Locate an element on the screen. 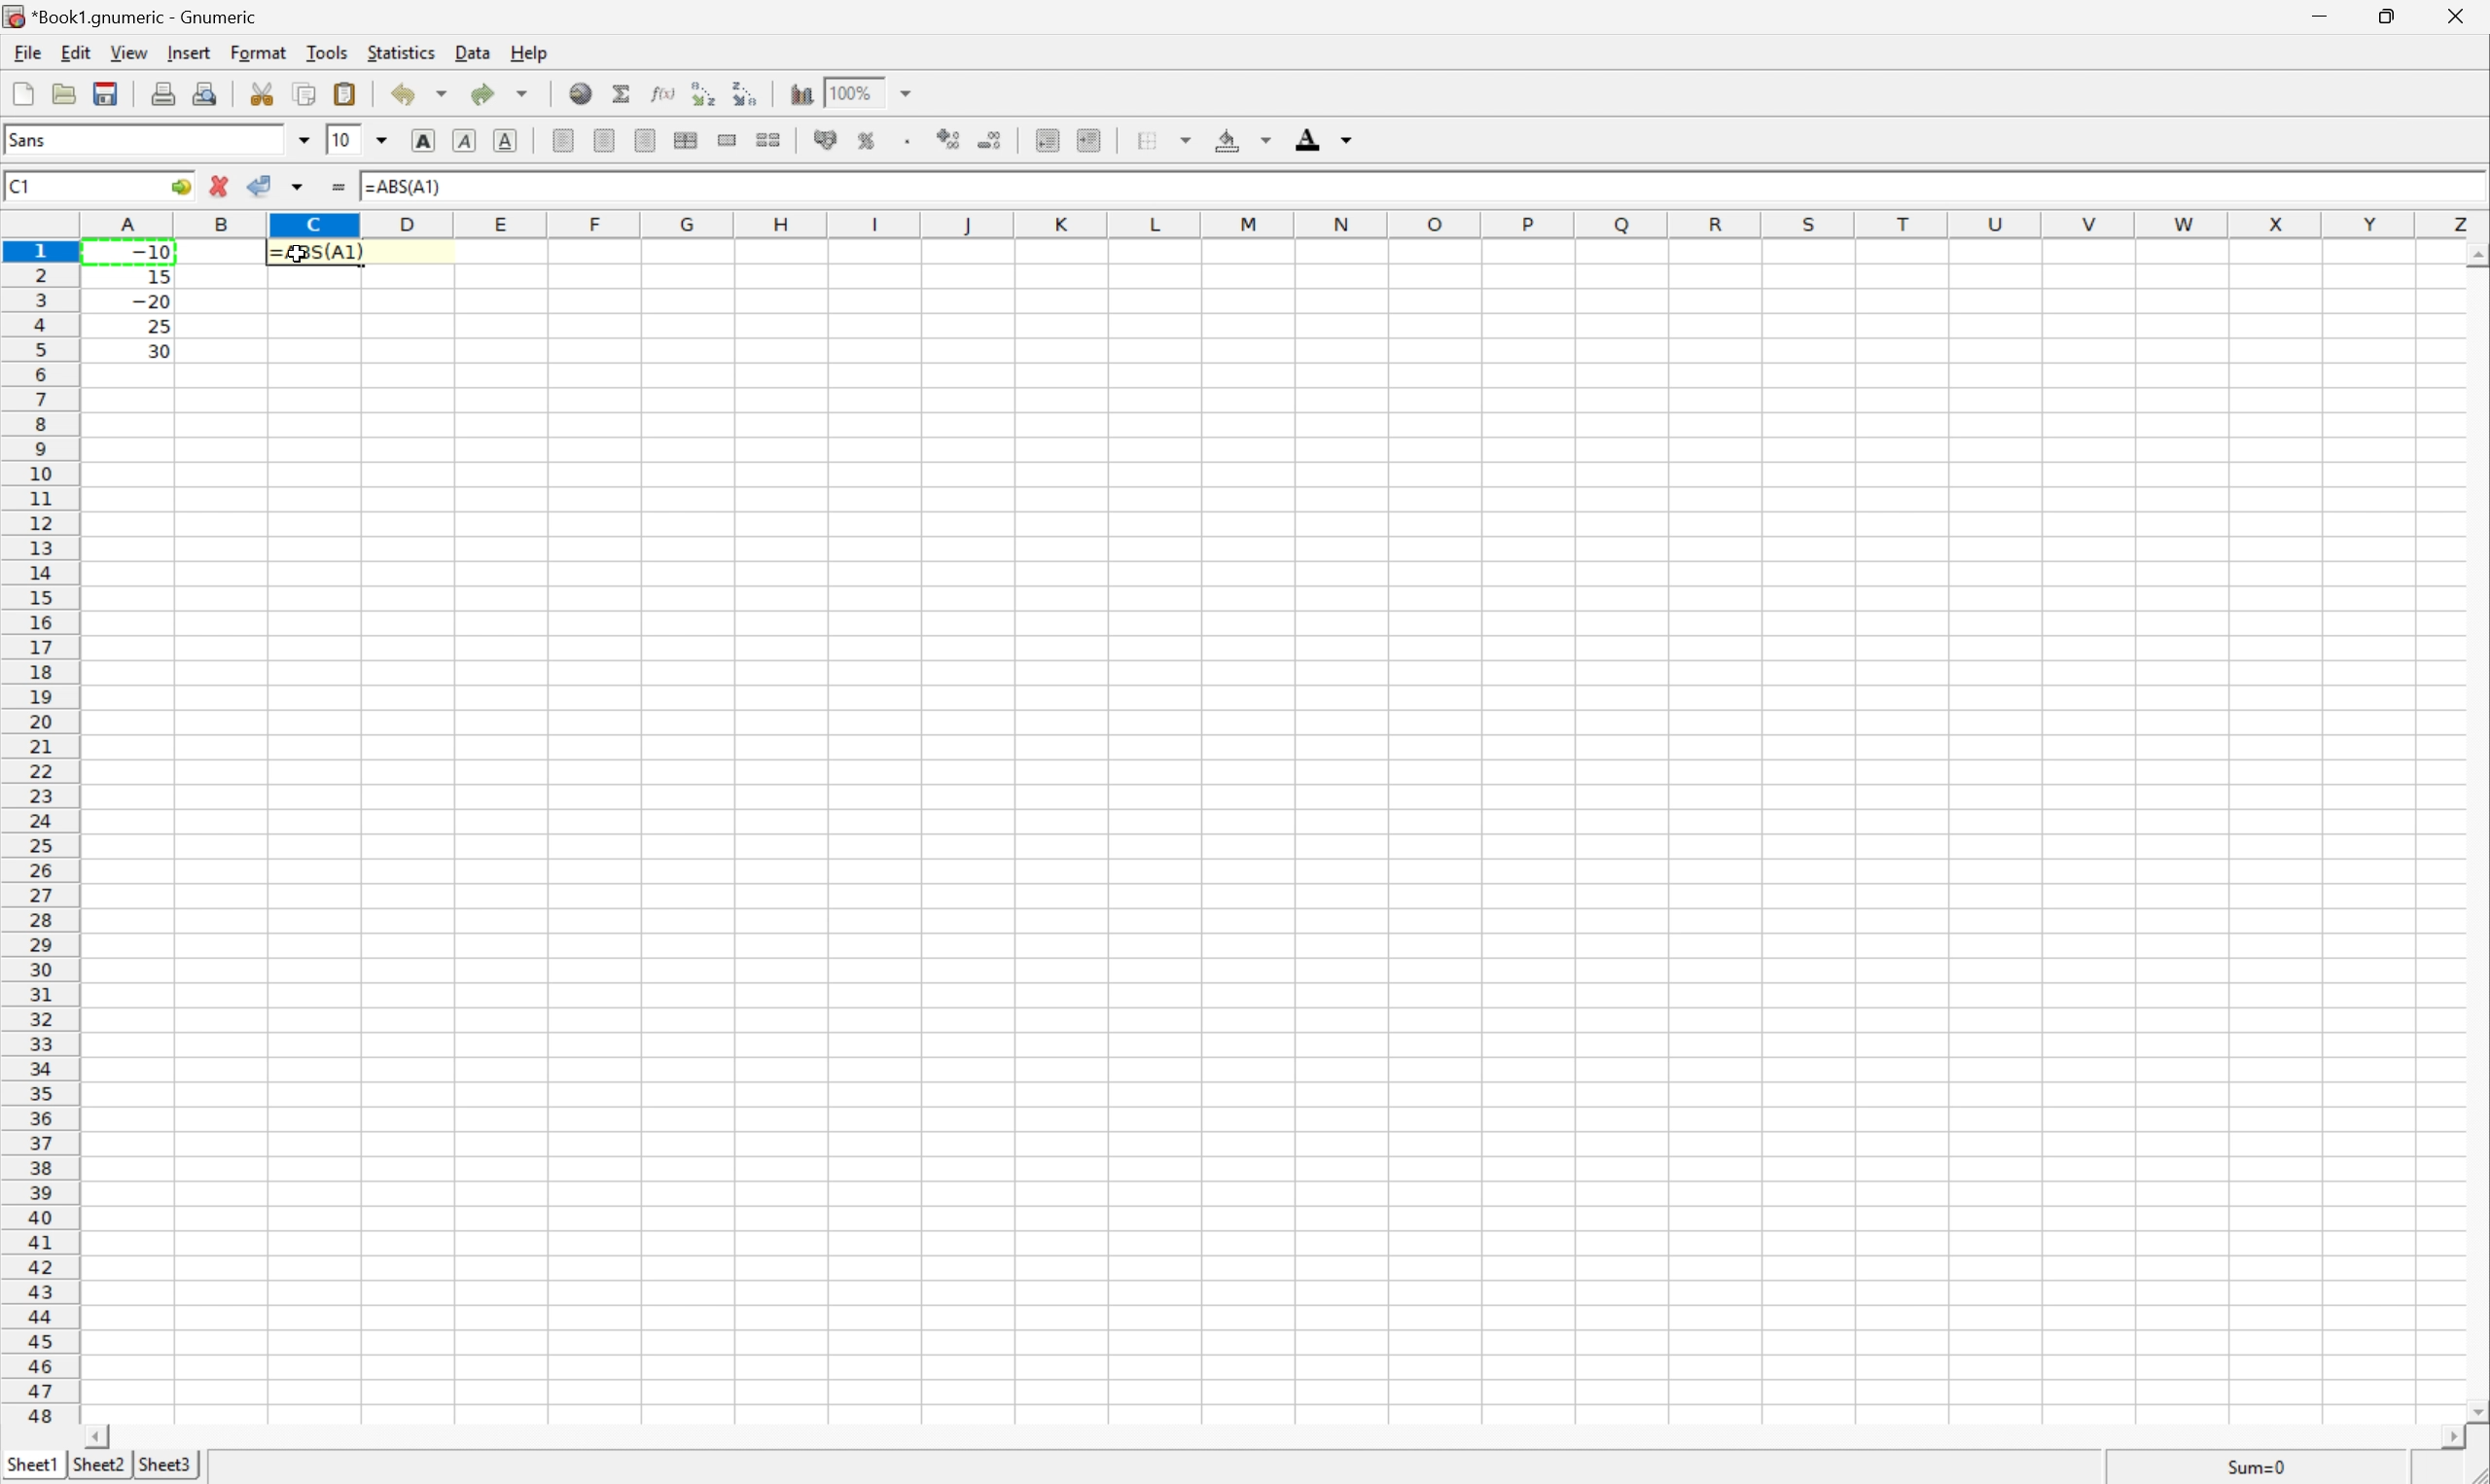  split merged ranges of cells is located at coordinates (769, 138).